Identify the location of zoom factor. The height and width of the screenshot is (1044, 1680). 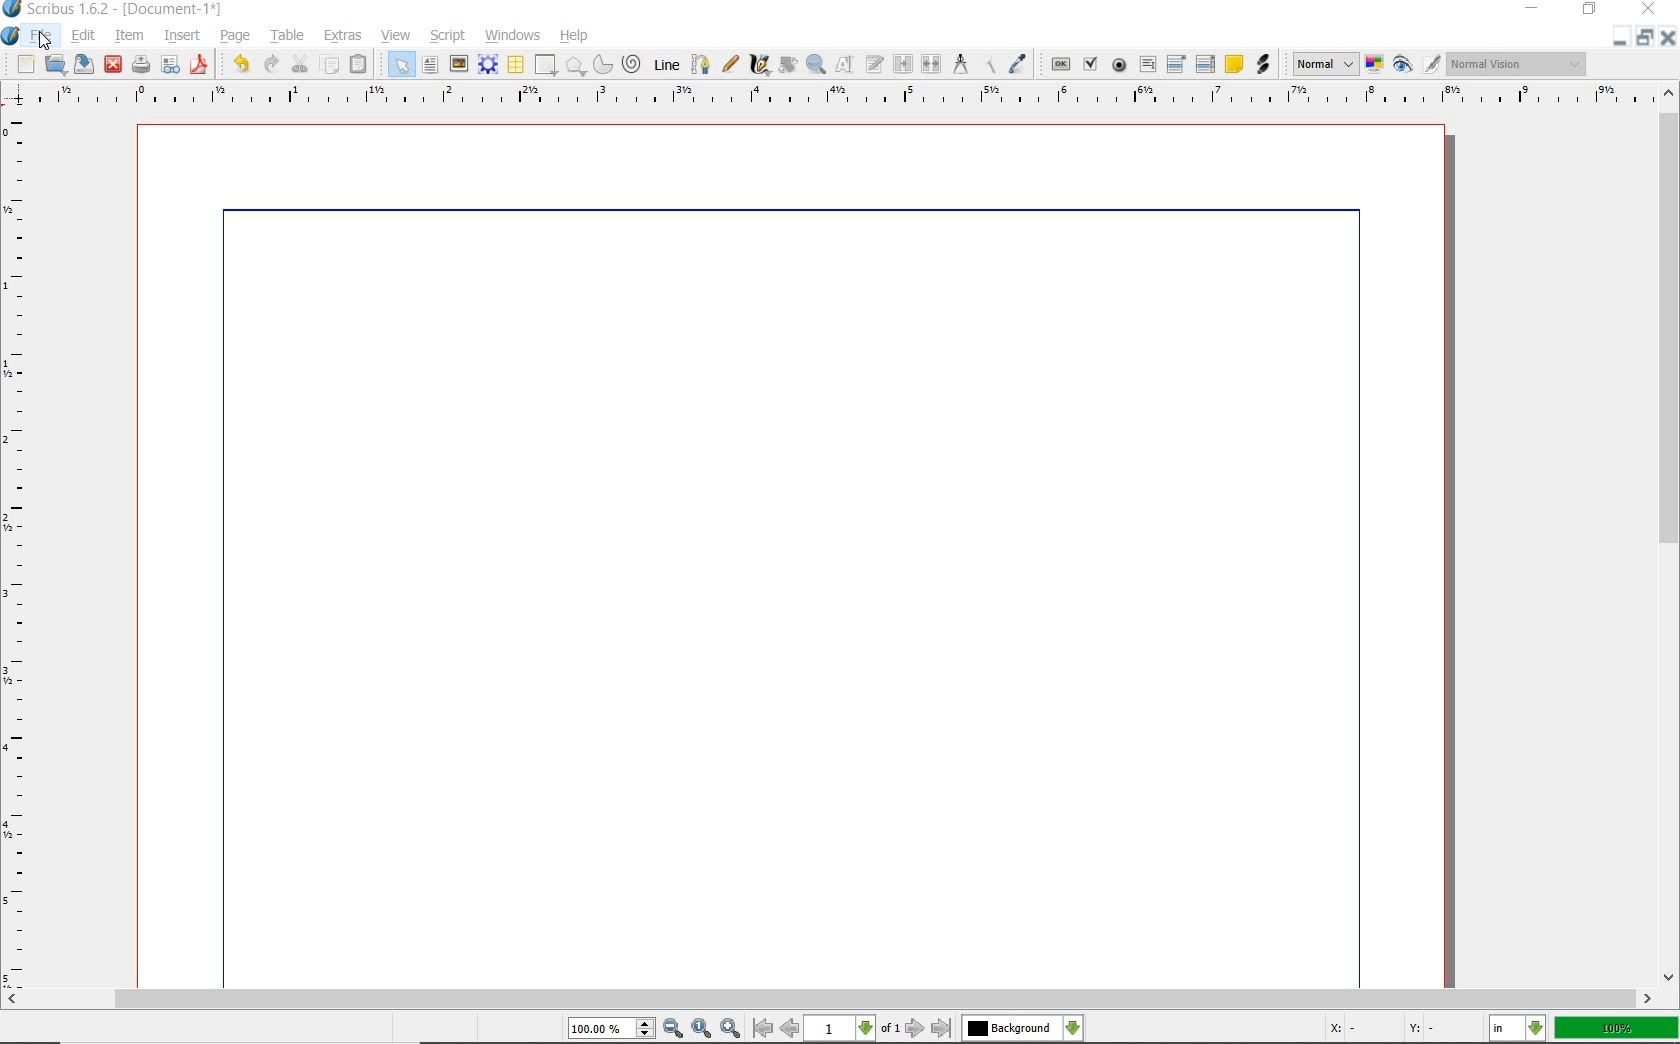
(1615, 1030).